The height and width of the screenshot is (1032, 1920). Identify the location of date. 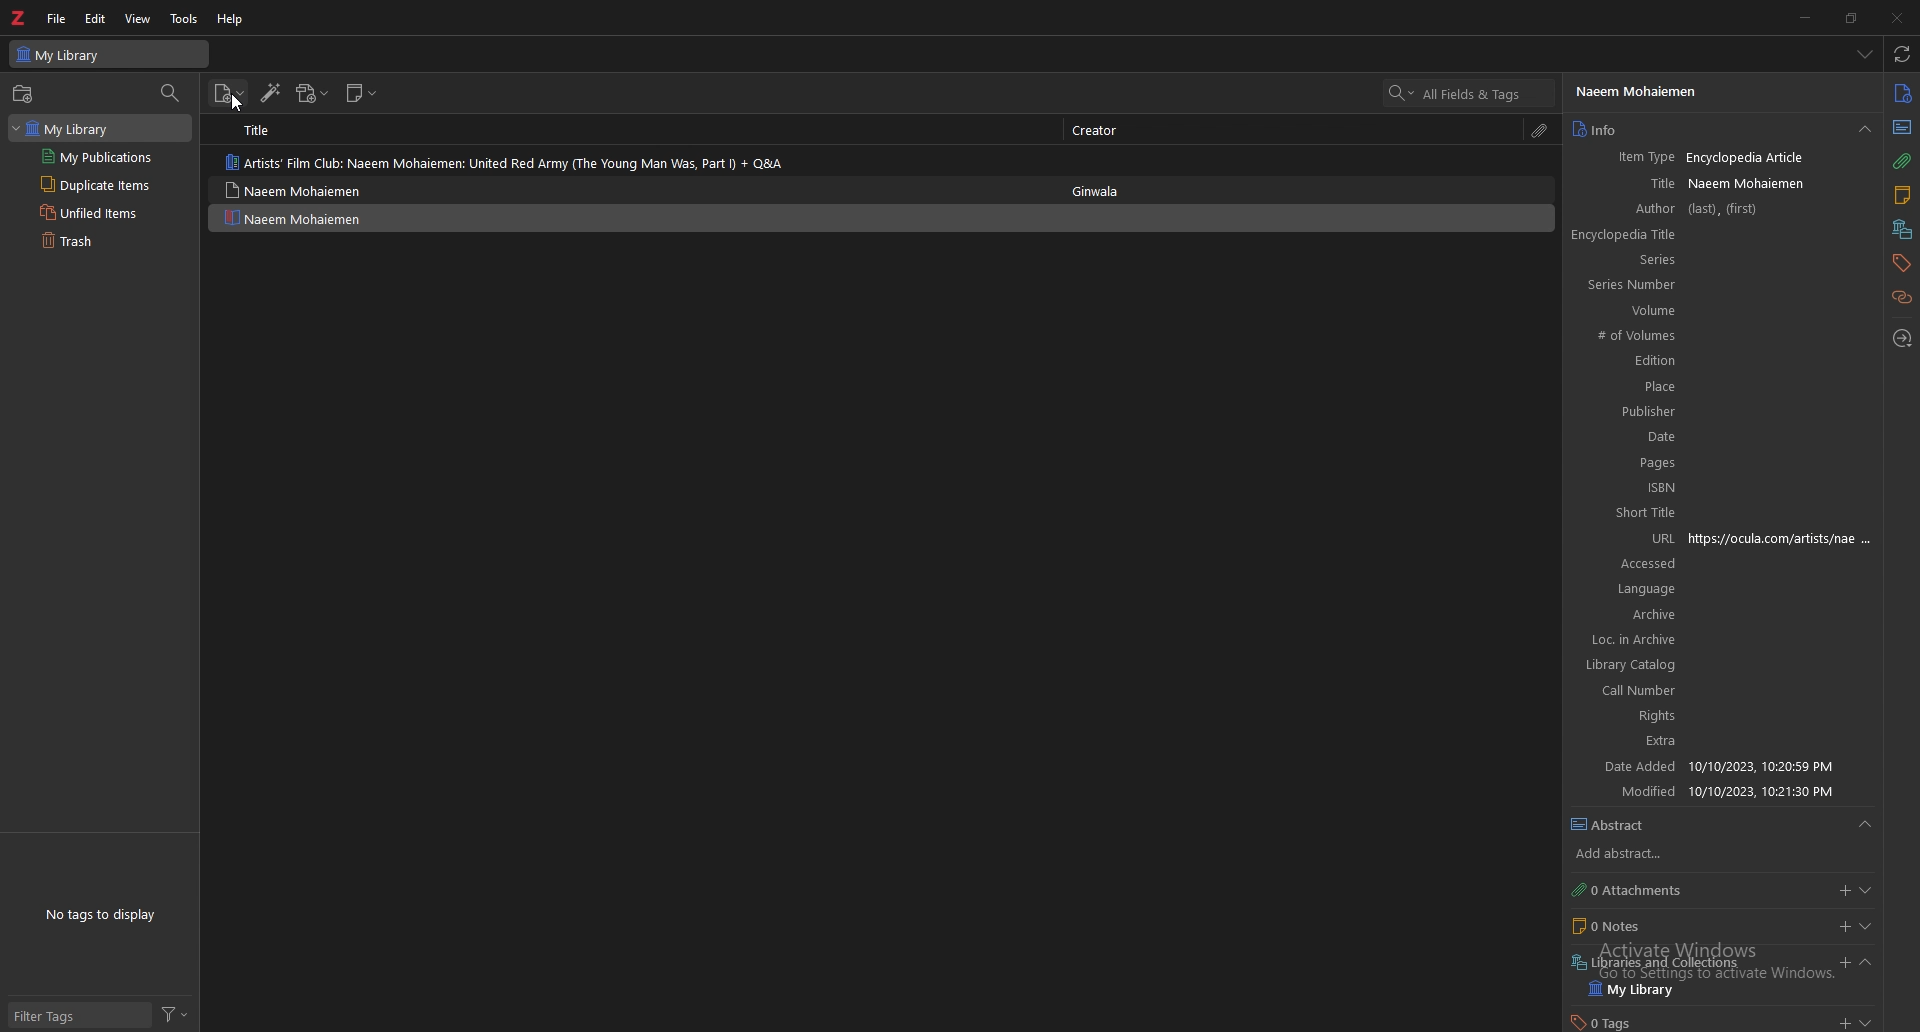
(1625, 437).